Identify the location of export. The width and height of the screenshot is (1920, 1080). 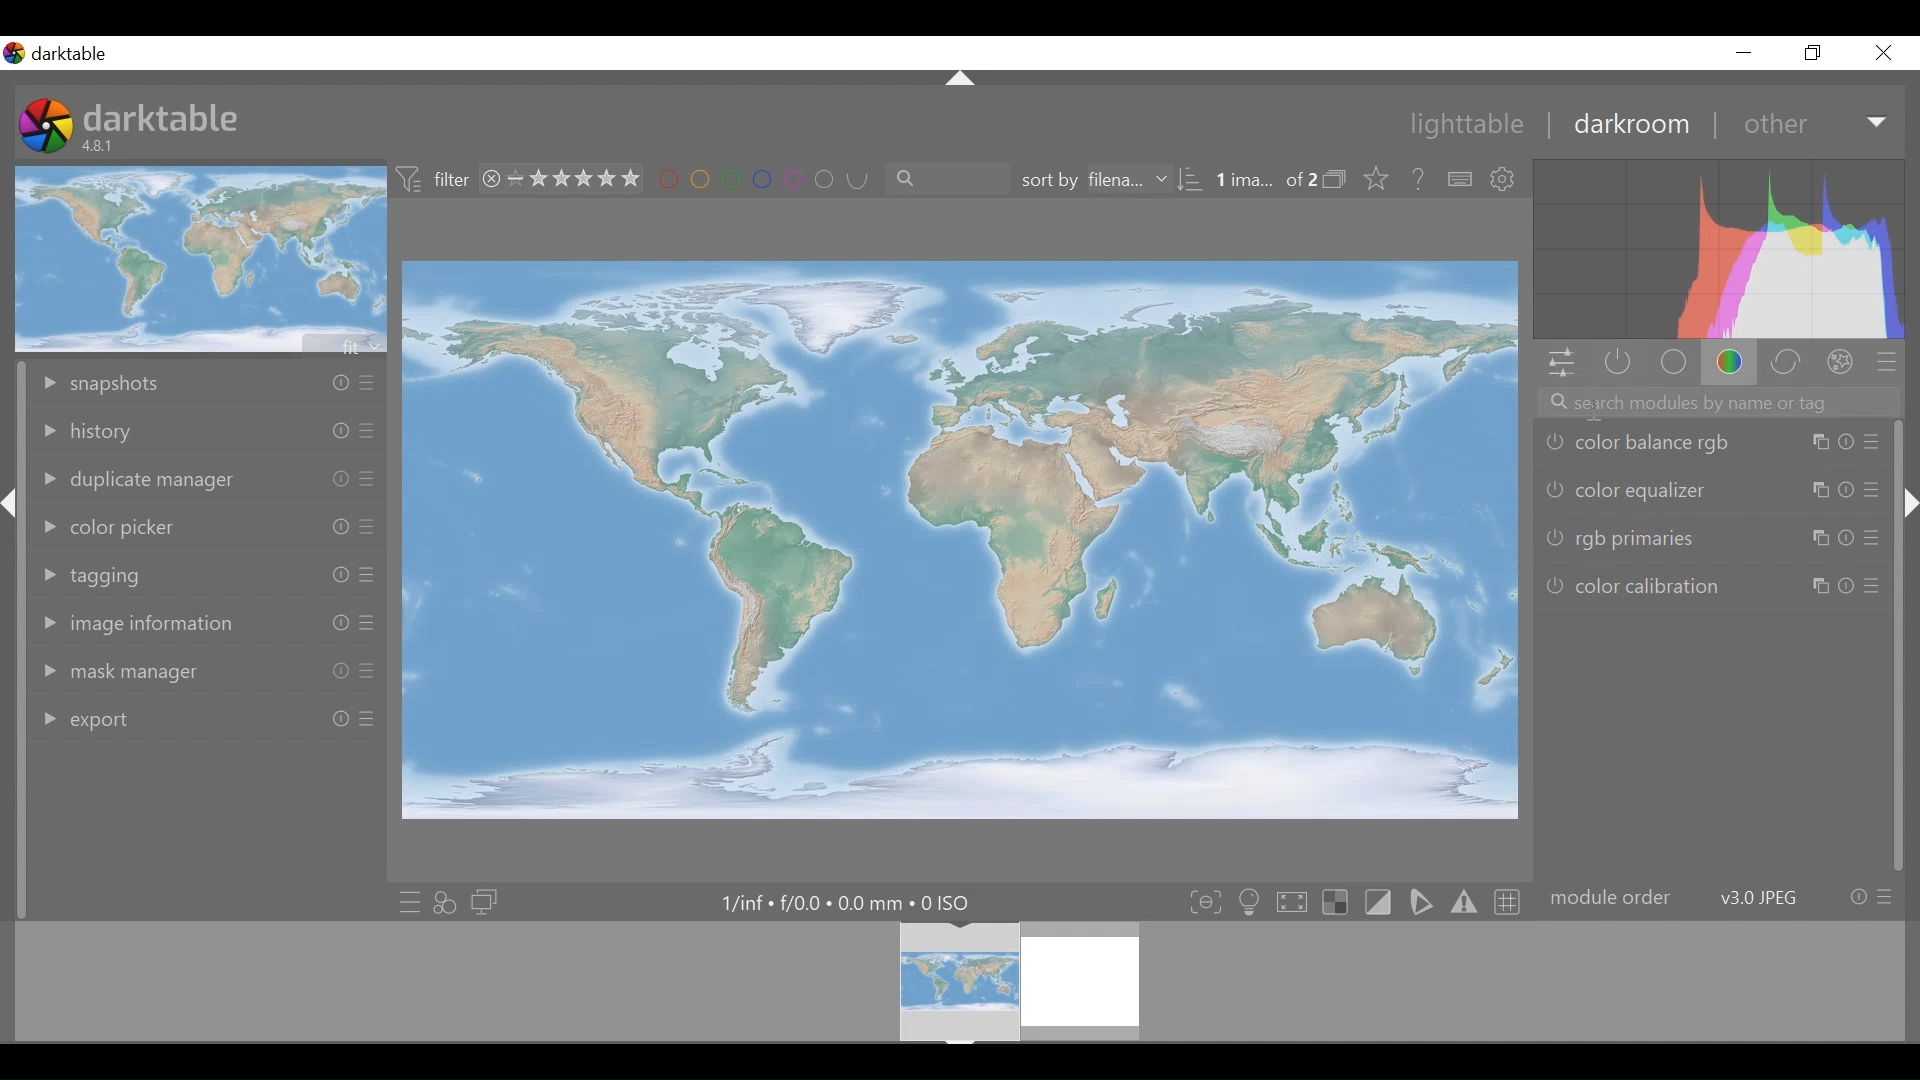
(207, 719).